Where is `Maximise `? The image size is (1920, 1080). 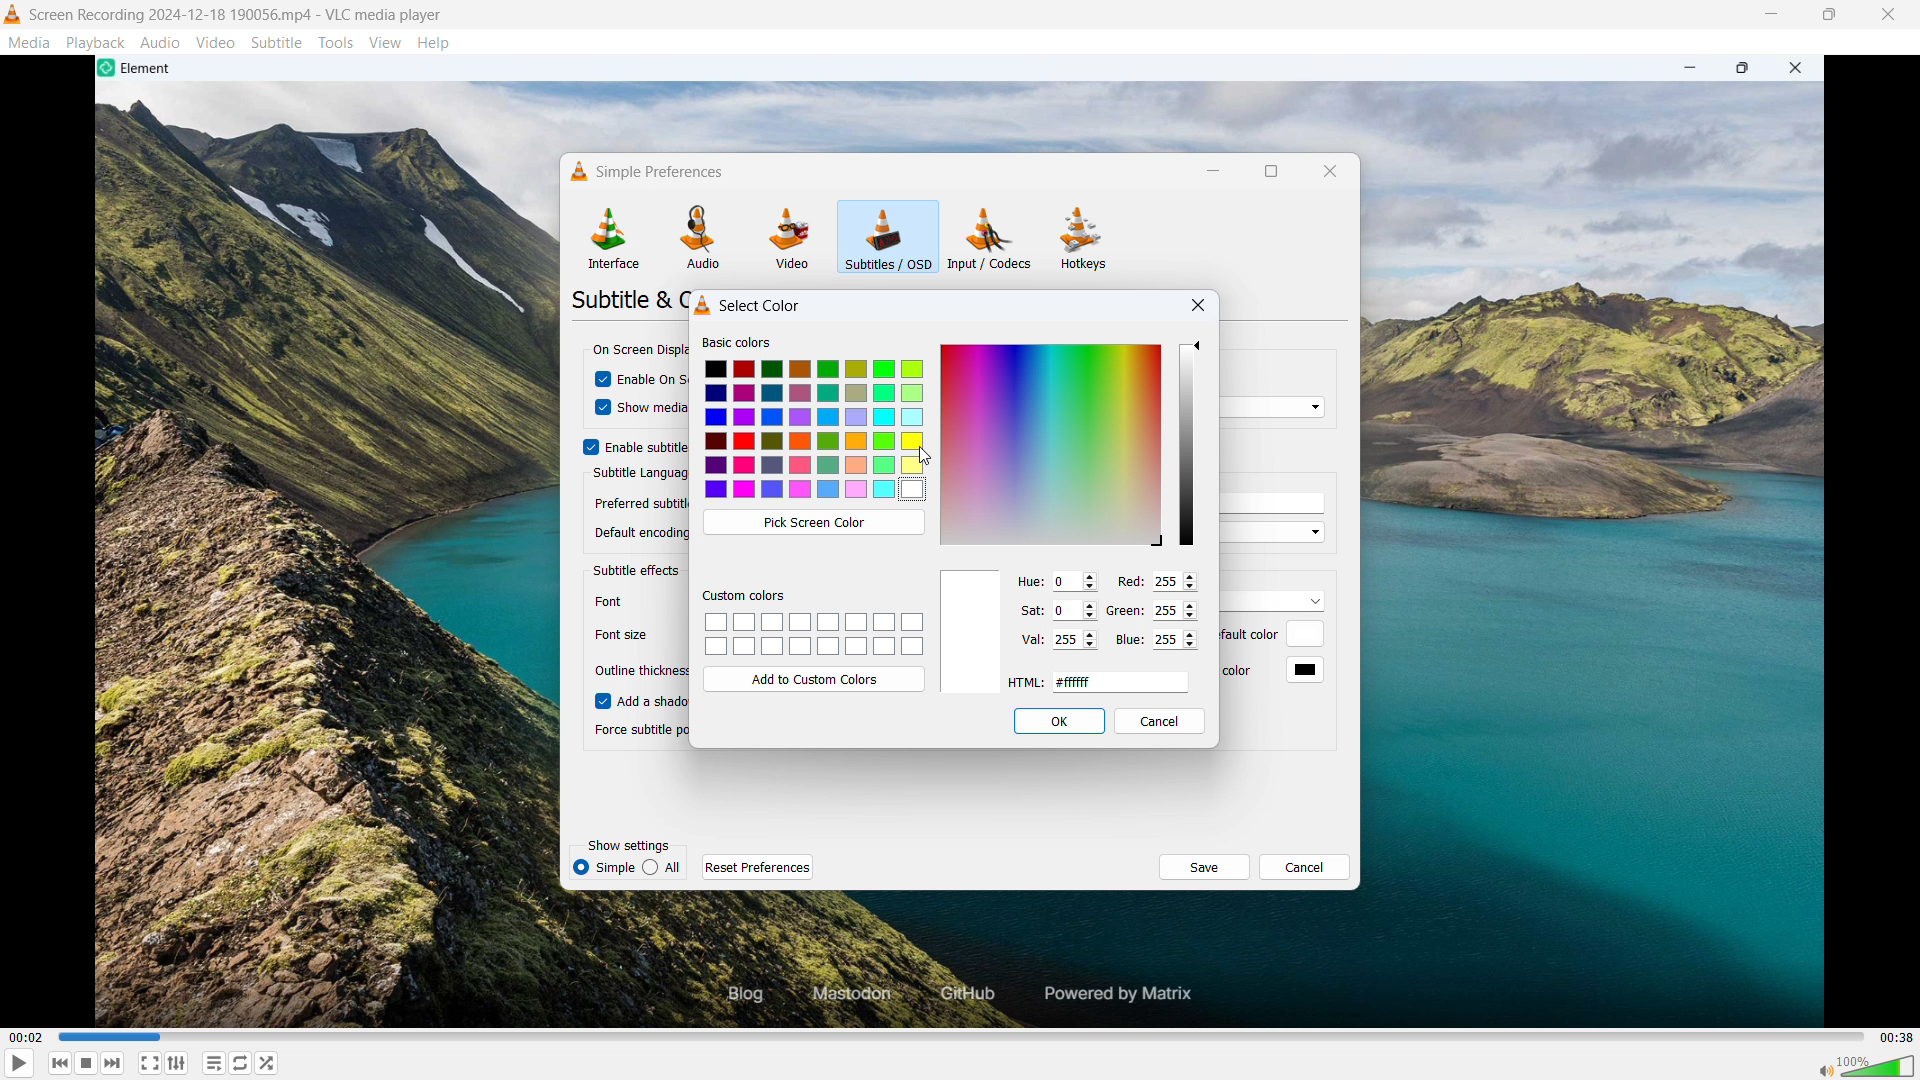 Maximise  is located at coordinates (1829, 15).